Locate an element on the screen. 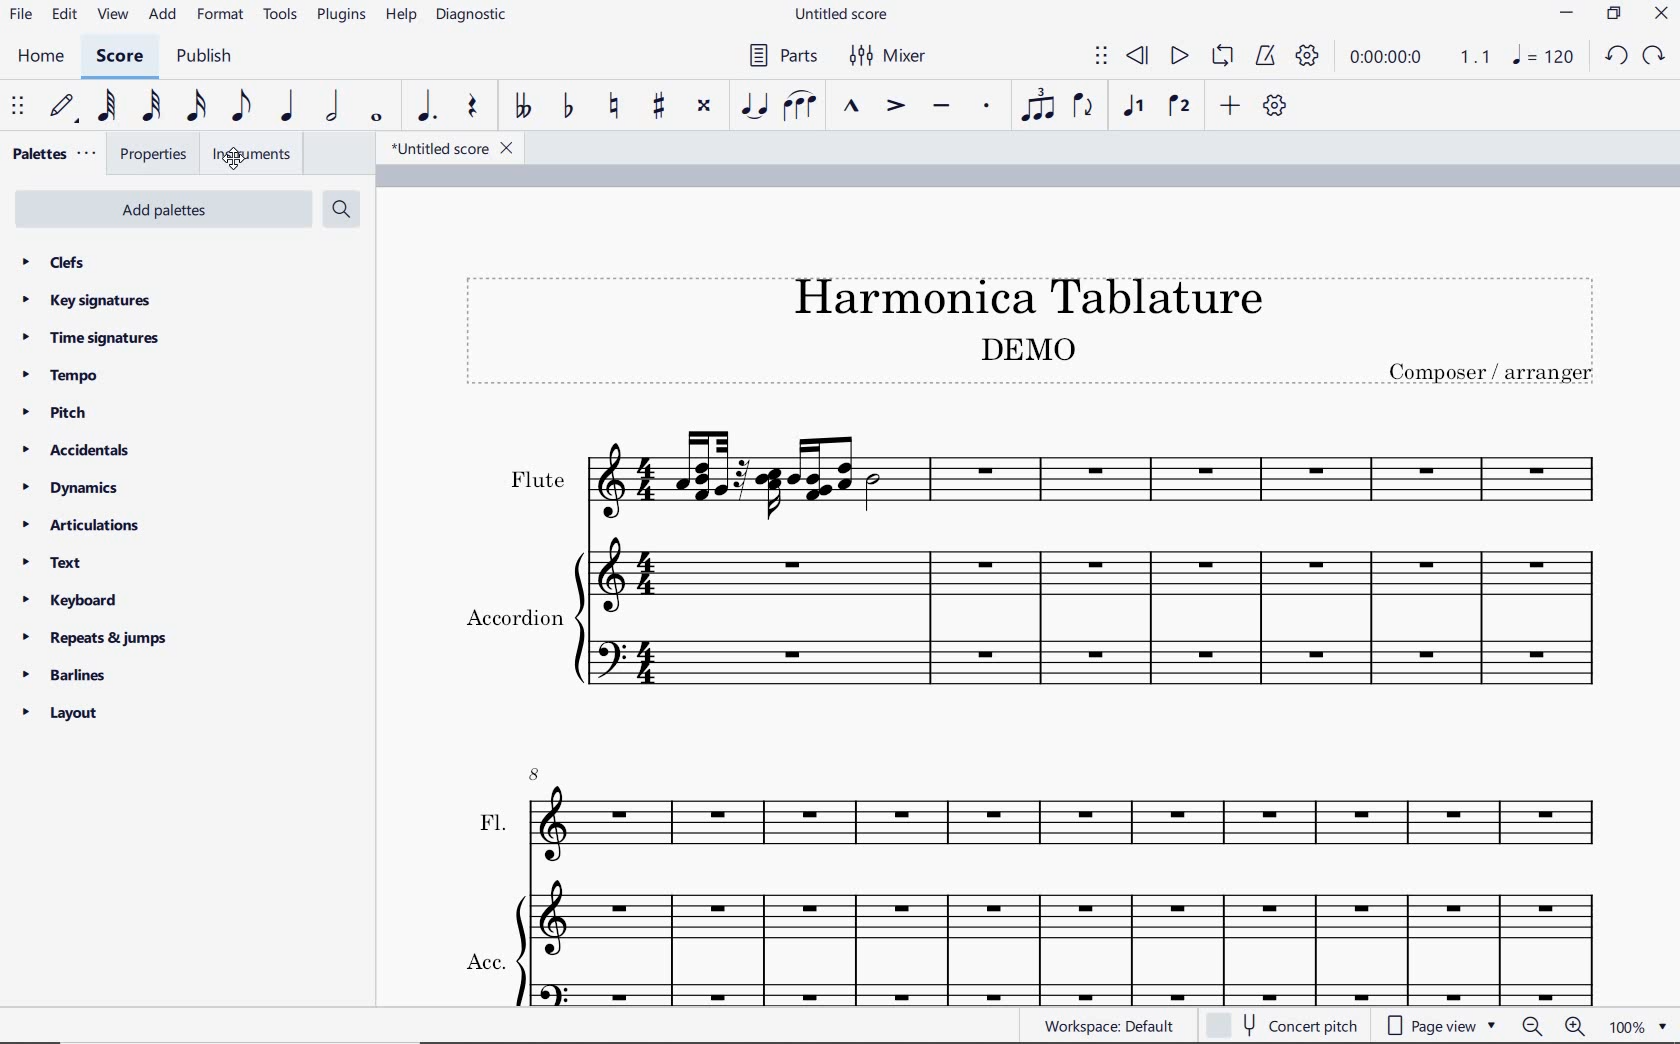 The height and width of the screenshot is (1044, 1680). toggle natural is located at coordinates (612, 107).